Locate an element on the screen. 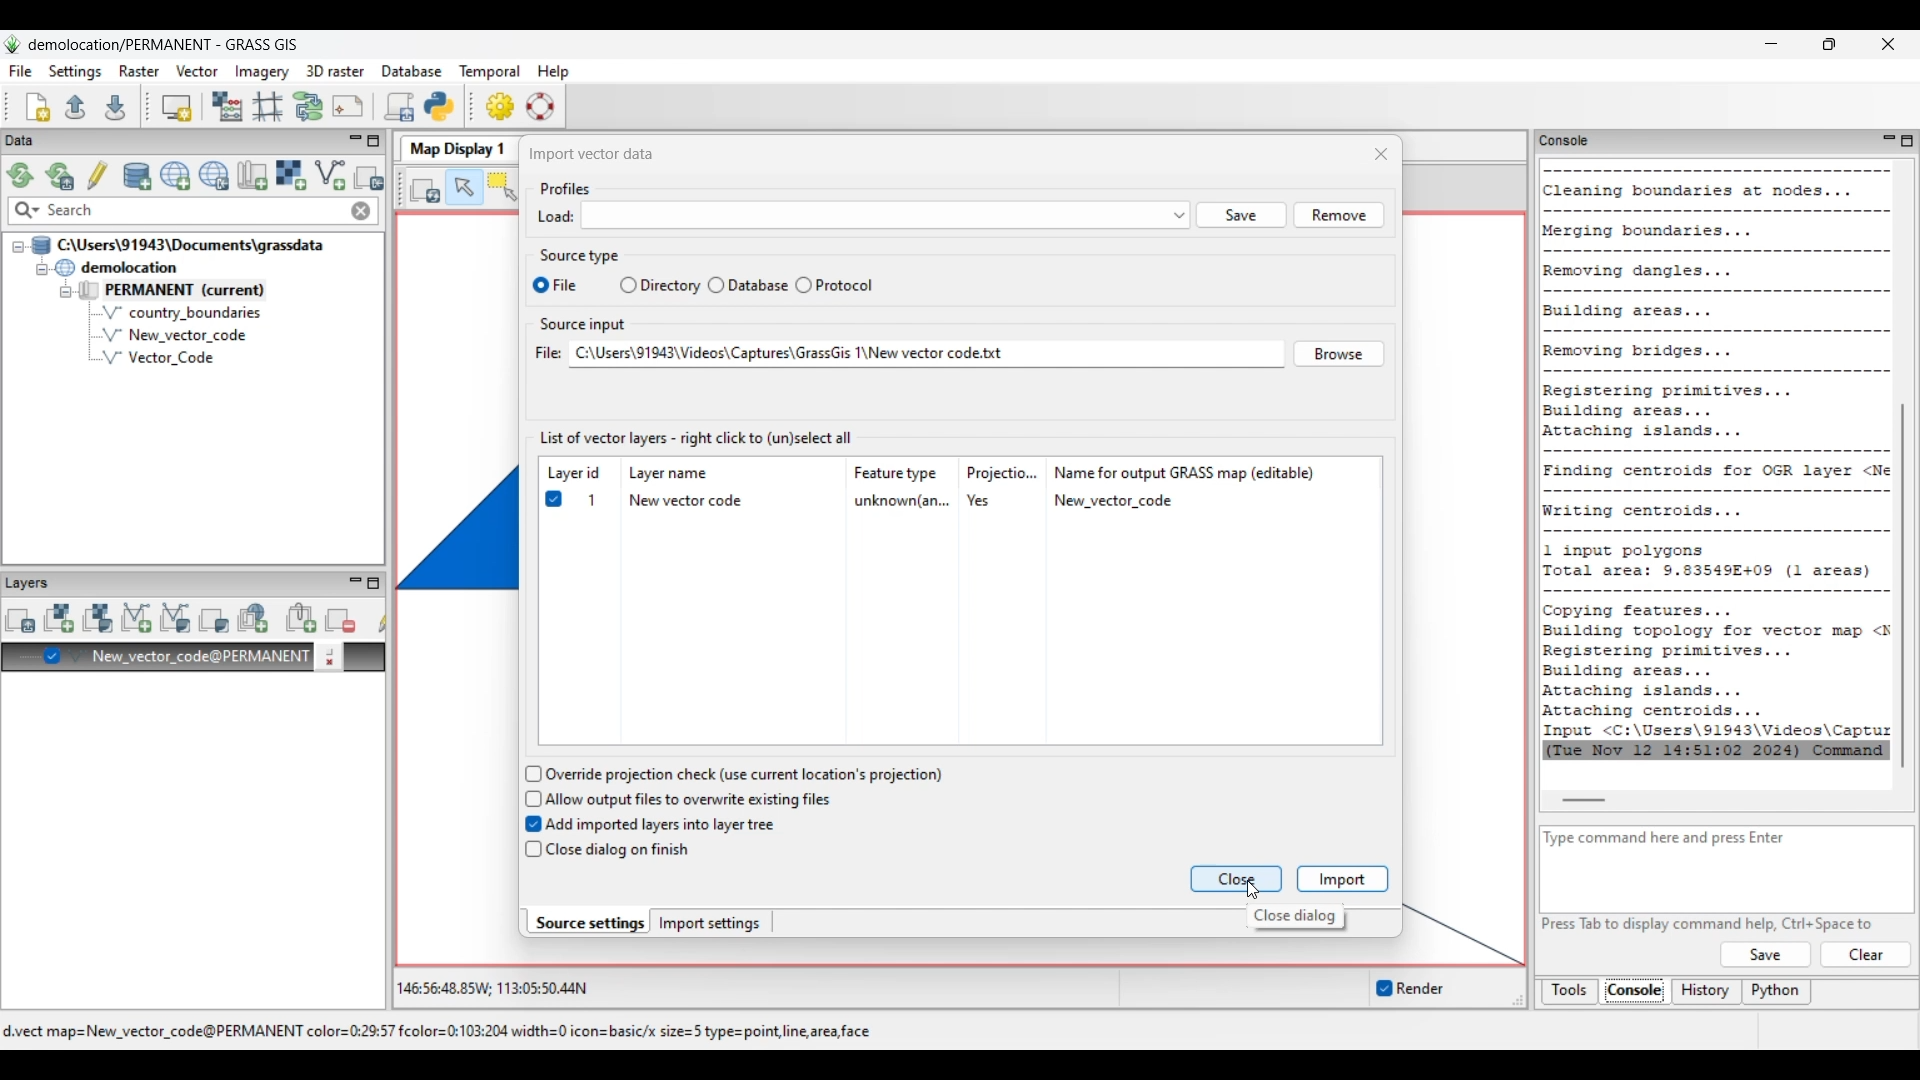  Maximize Data panel is located at coordinates (374, 141).